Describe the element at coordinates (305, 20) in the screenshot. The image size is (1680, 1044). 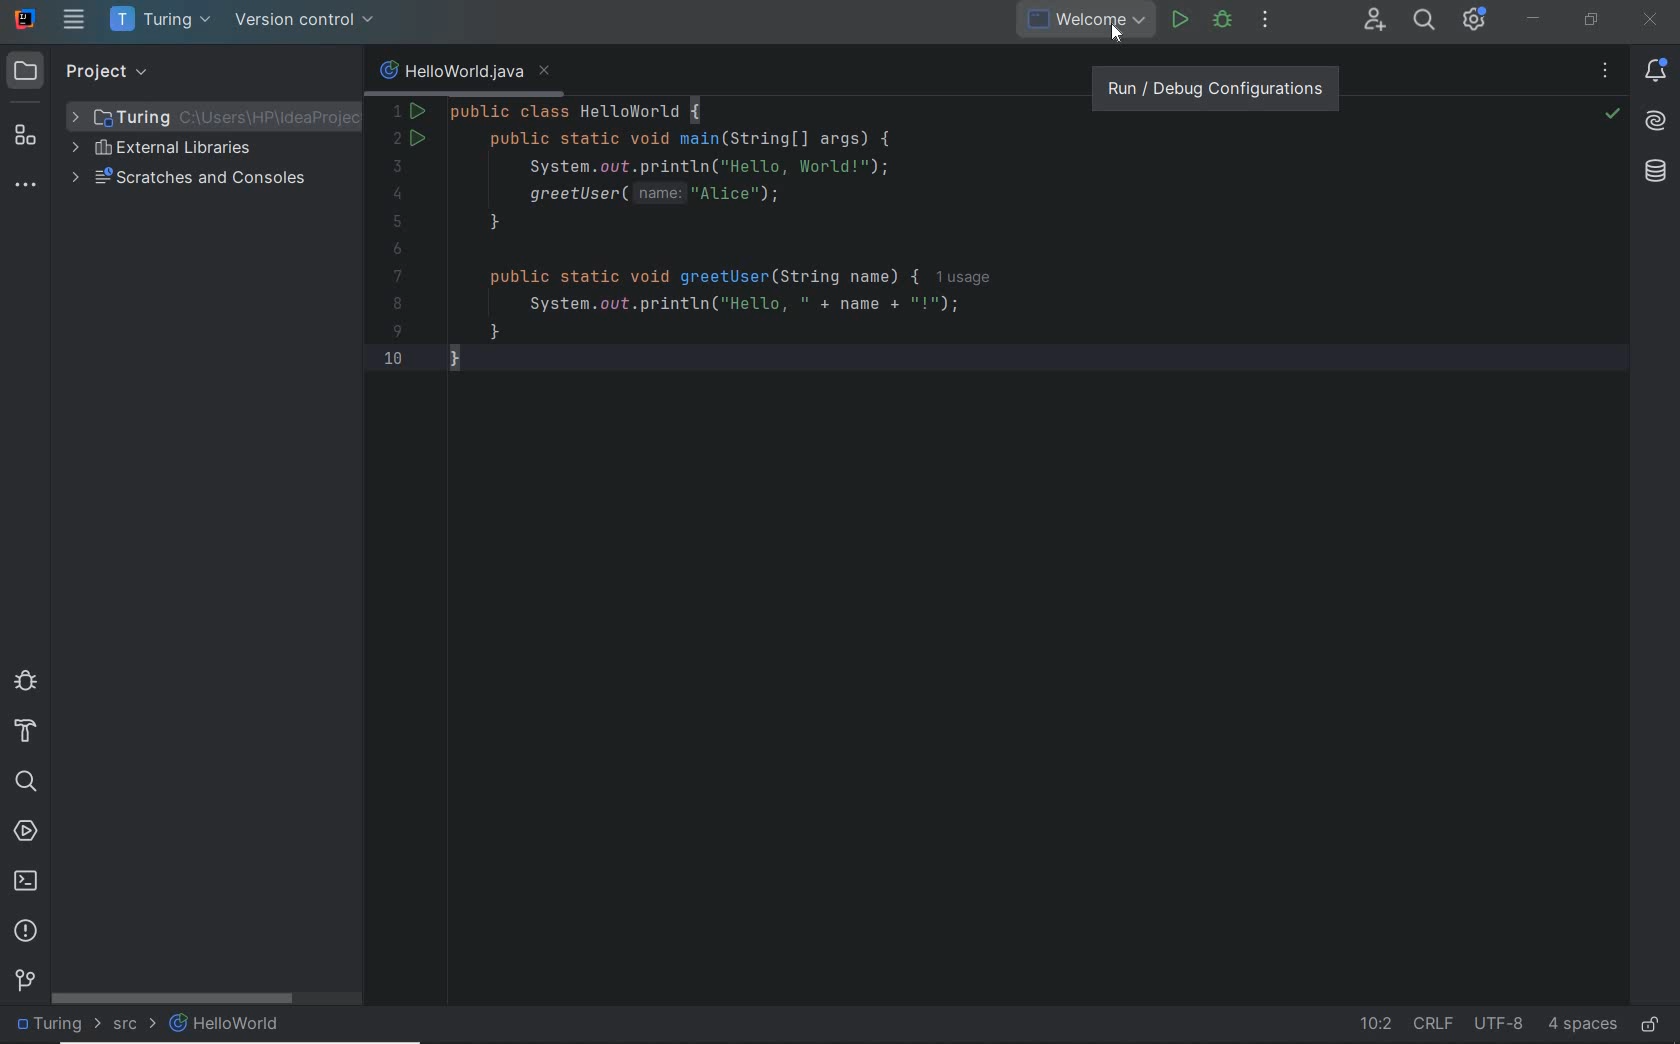
I see `version control` at that location.